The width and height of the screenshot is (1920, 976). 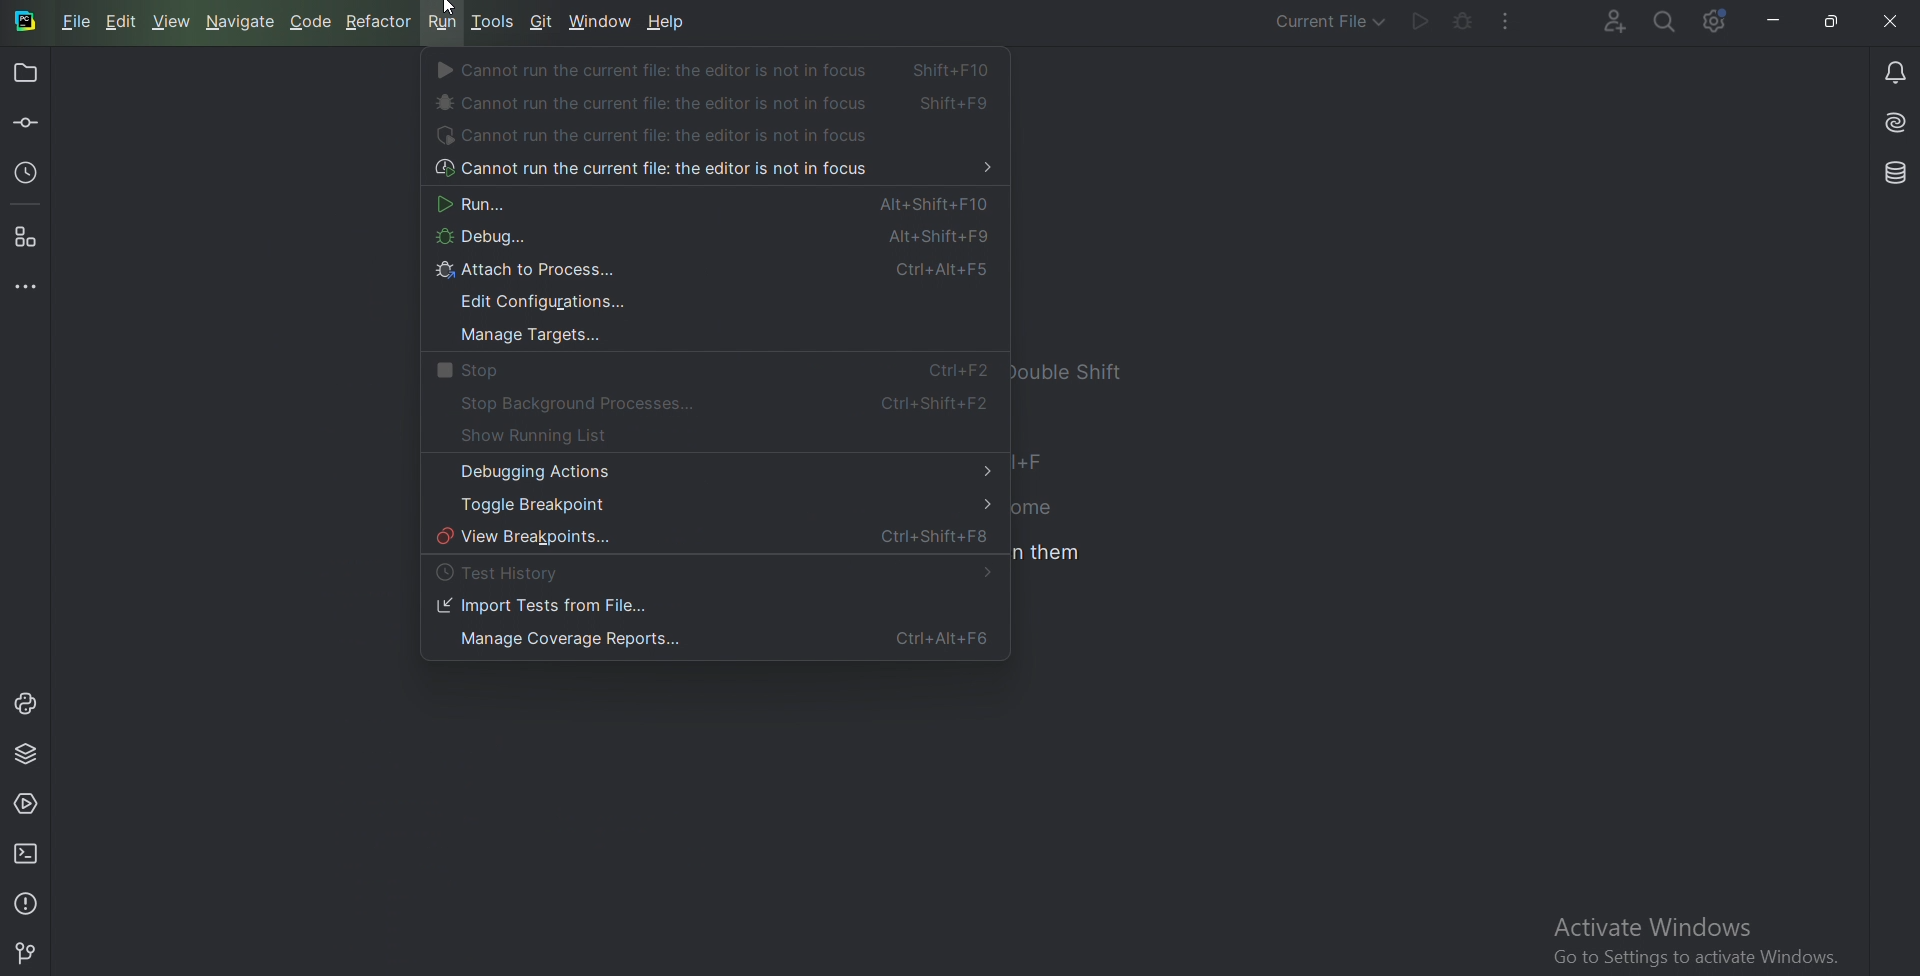 What do you see at coordinates (715, 273) in the screenshot?
I see `Attach the process` at bounding box center [715, 273].